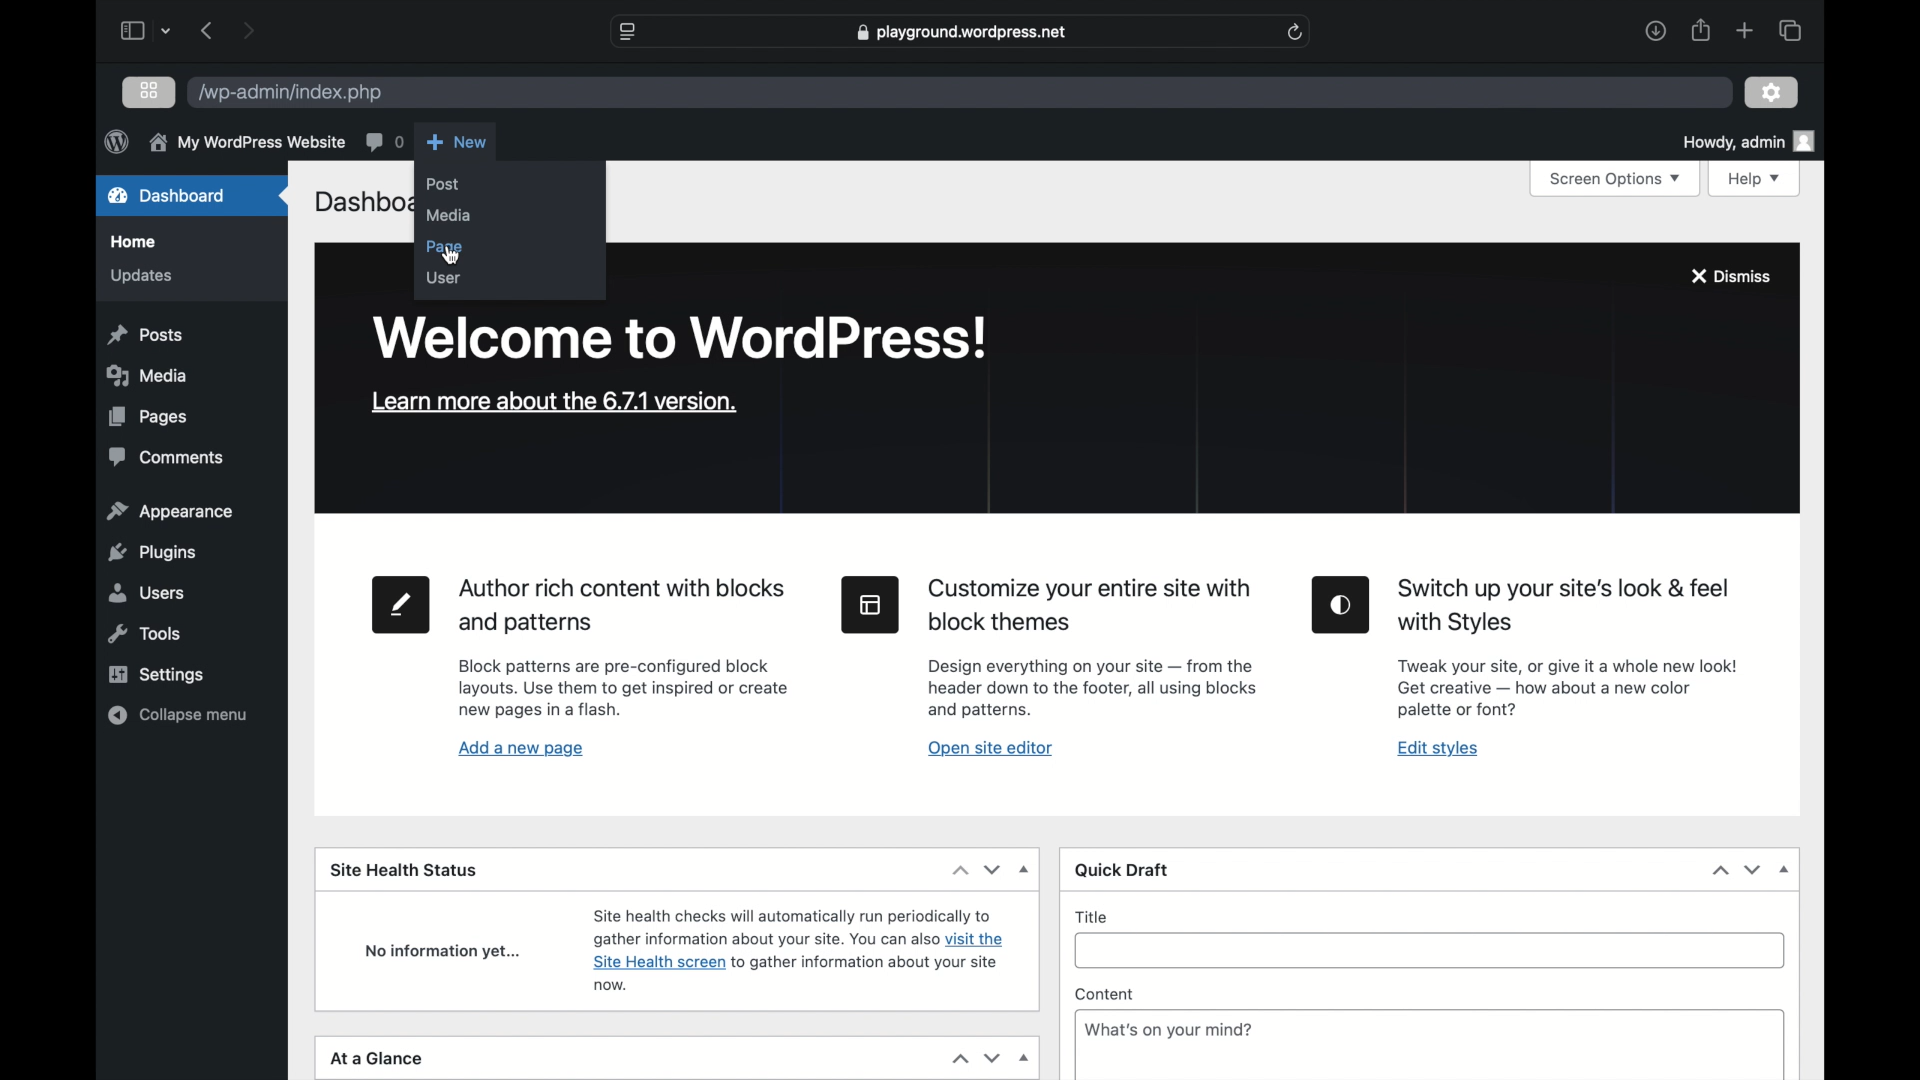 The width and height of the screenshot is (1920, 1080). What do you see at coordinates (1566, 607) in the screenshot?
I see `heading` at bounding box center [1566, 607].